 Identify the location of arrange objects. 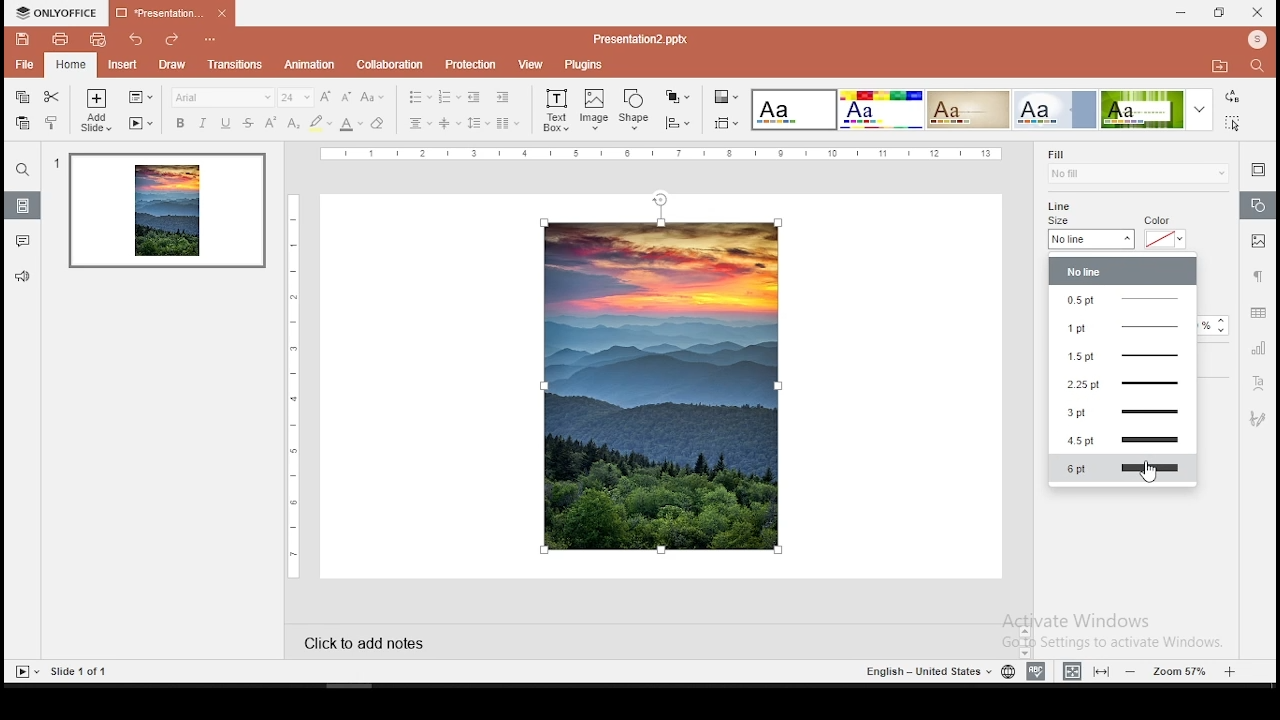
(679, 97).